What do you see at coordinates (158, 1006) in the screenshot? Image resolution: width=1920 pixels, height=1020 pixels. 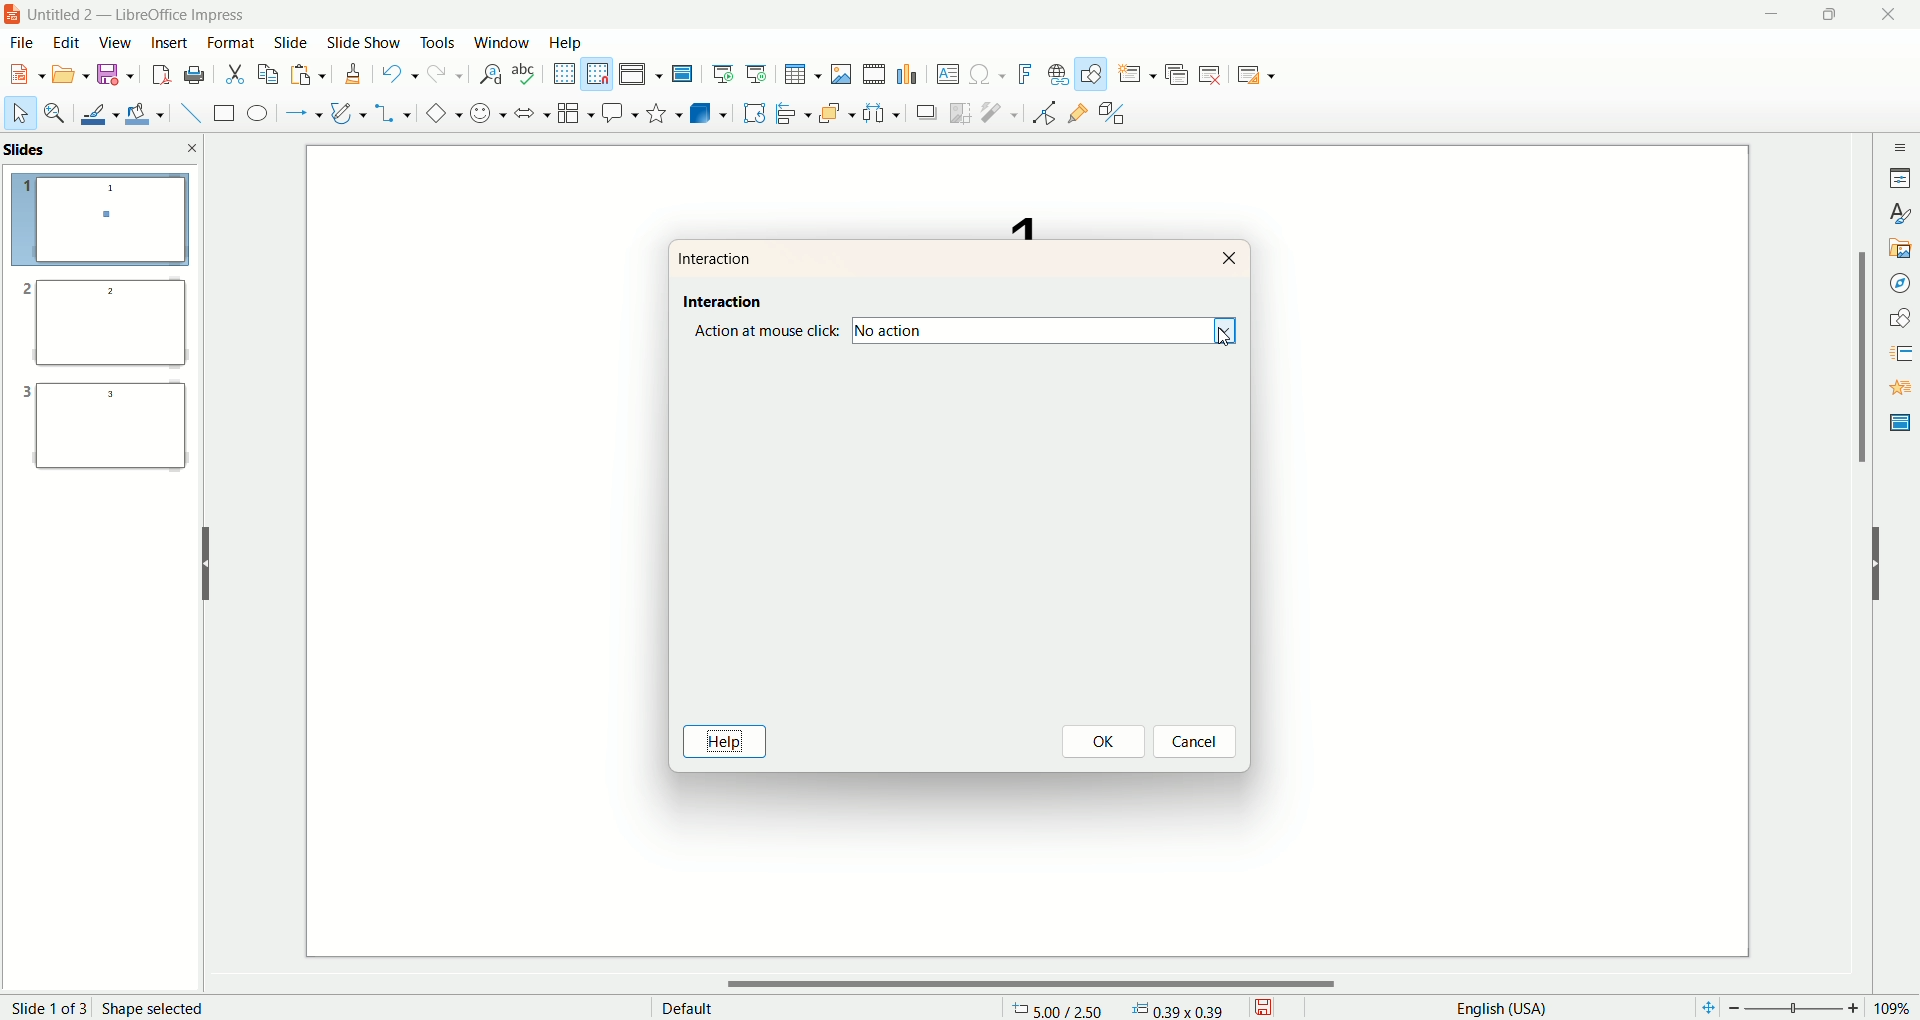 I see `shape selected` at bounding box center [158, 1006].